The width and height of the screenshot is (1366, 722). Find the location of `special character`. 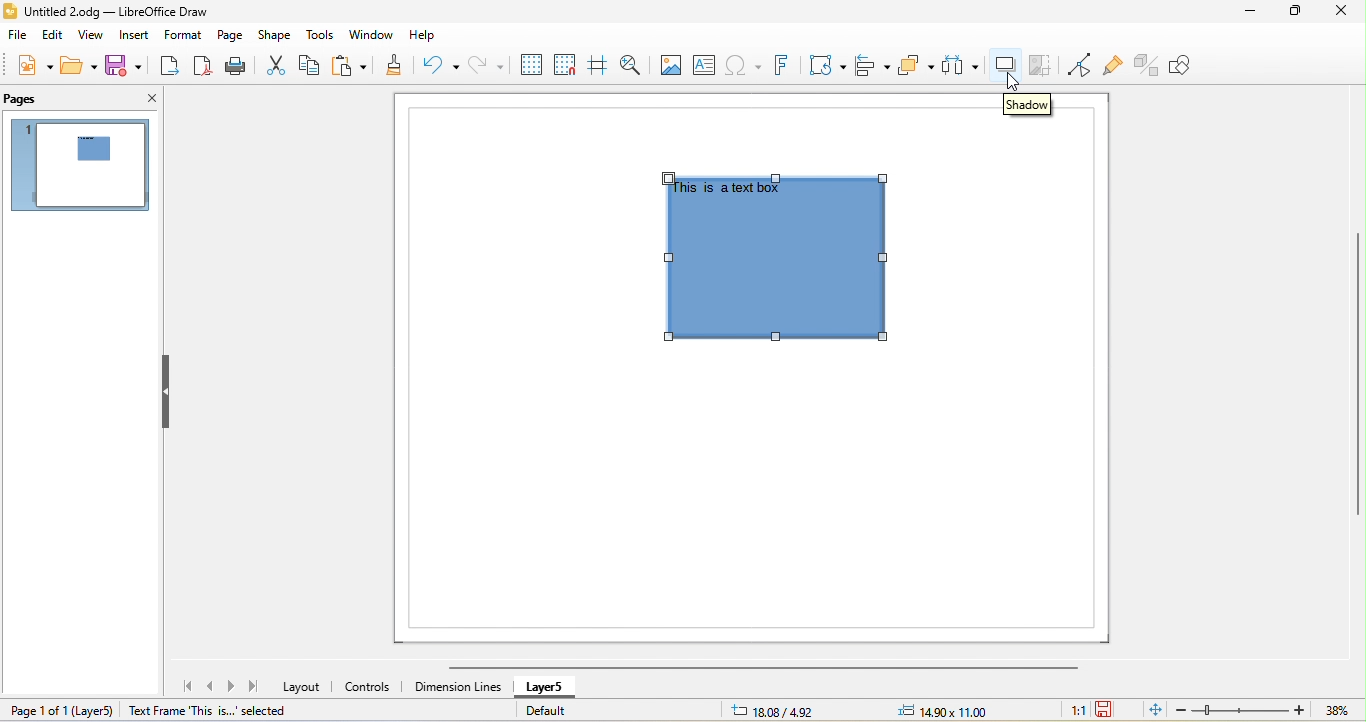

special character is located at coordinates (746, 66).